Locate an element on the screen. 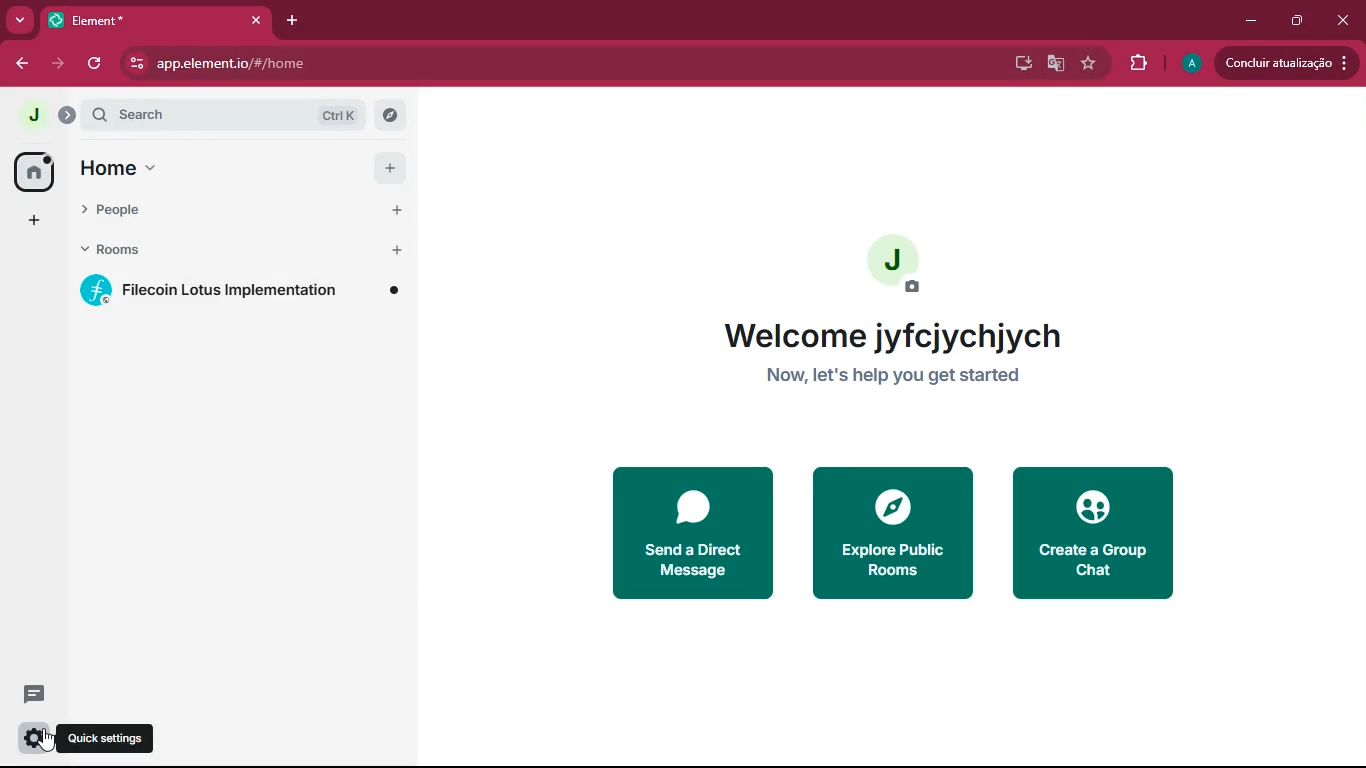  profile is located at coordinates (1188, 65).